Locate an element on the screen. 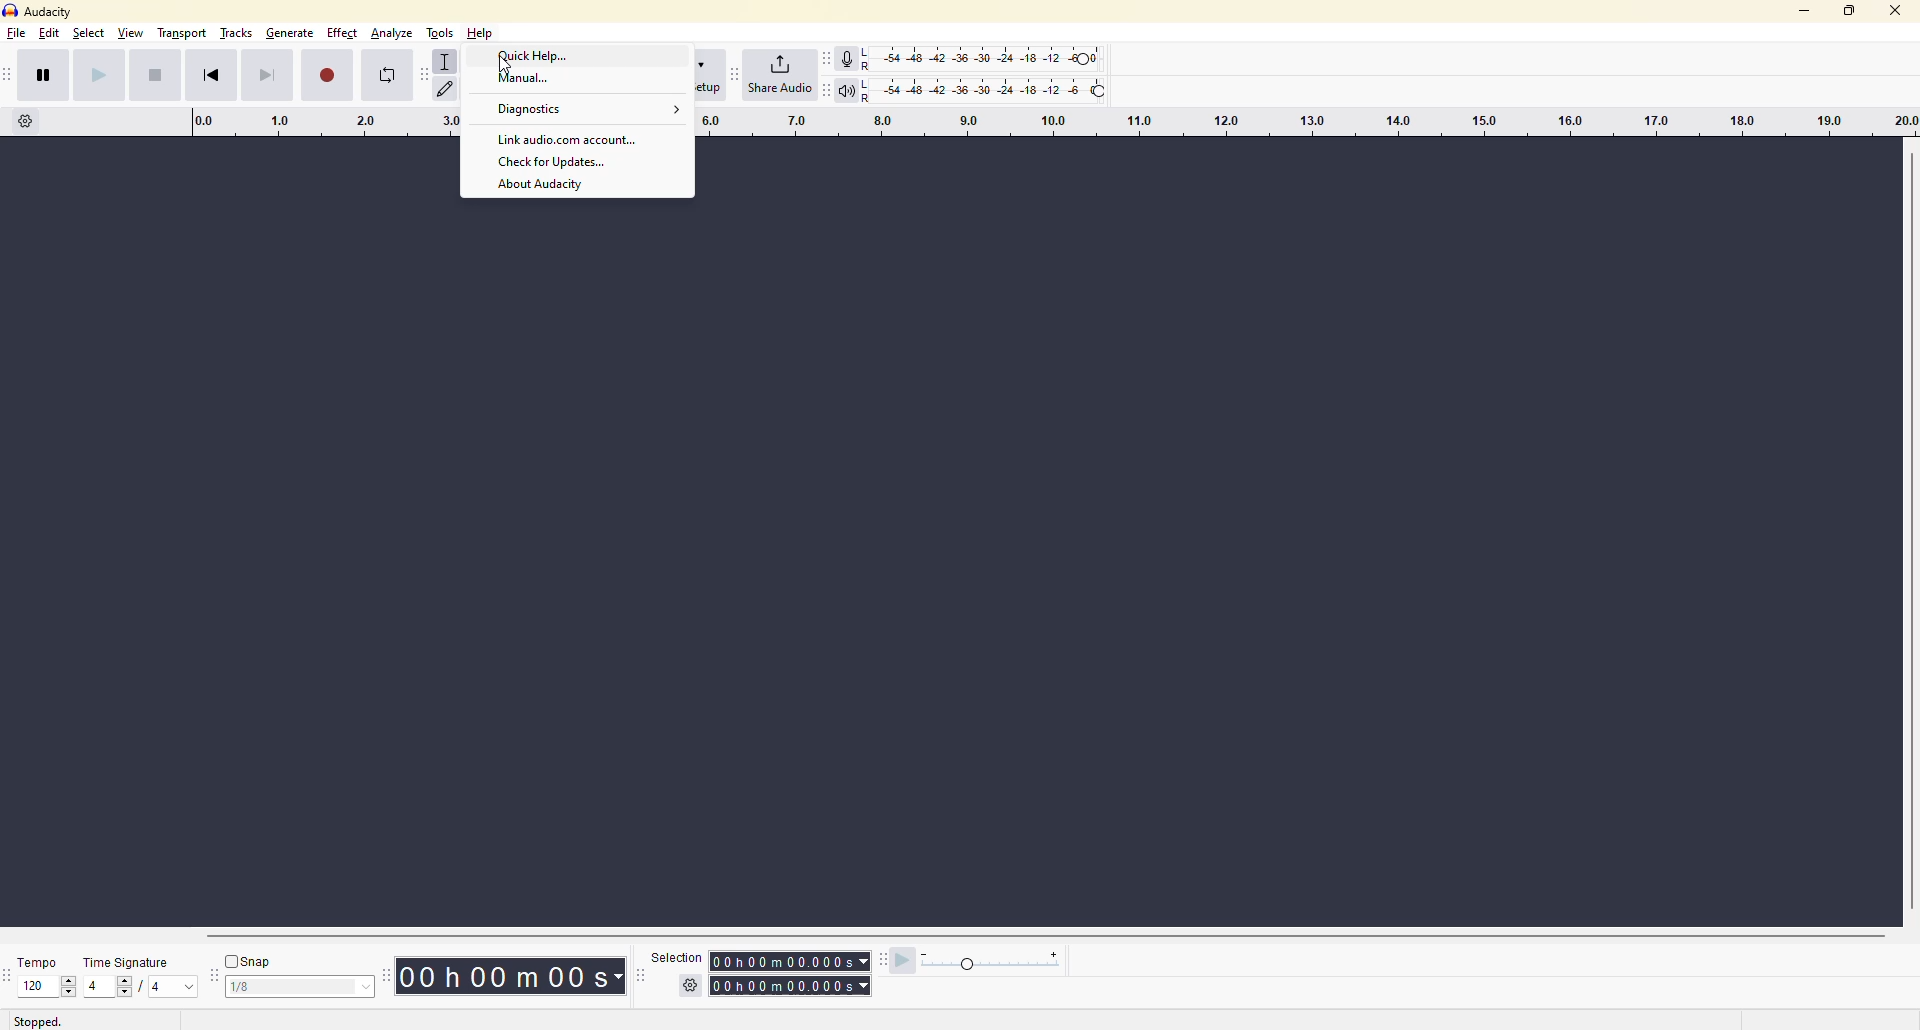  about is located at coordinates (551, 186).